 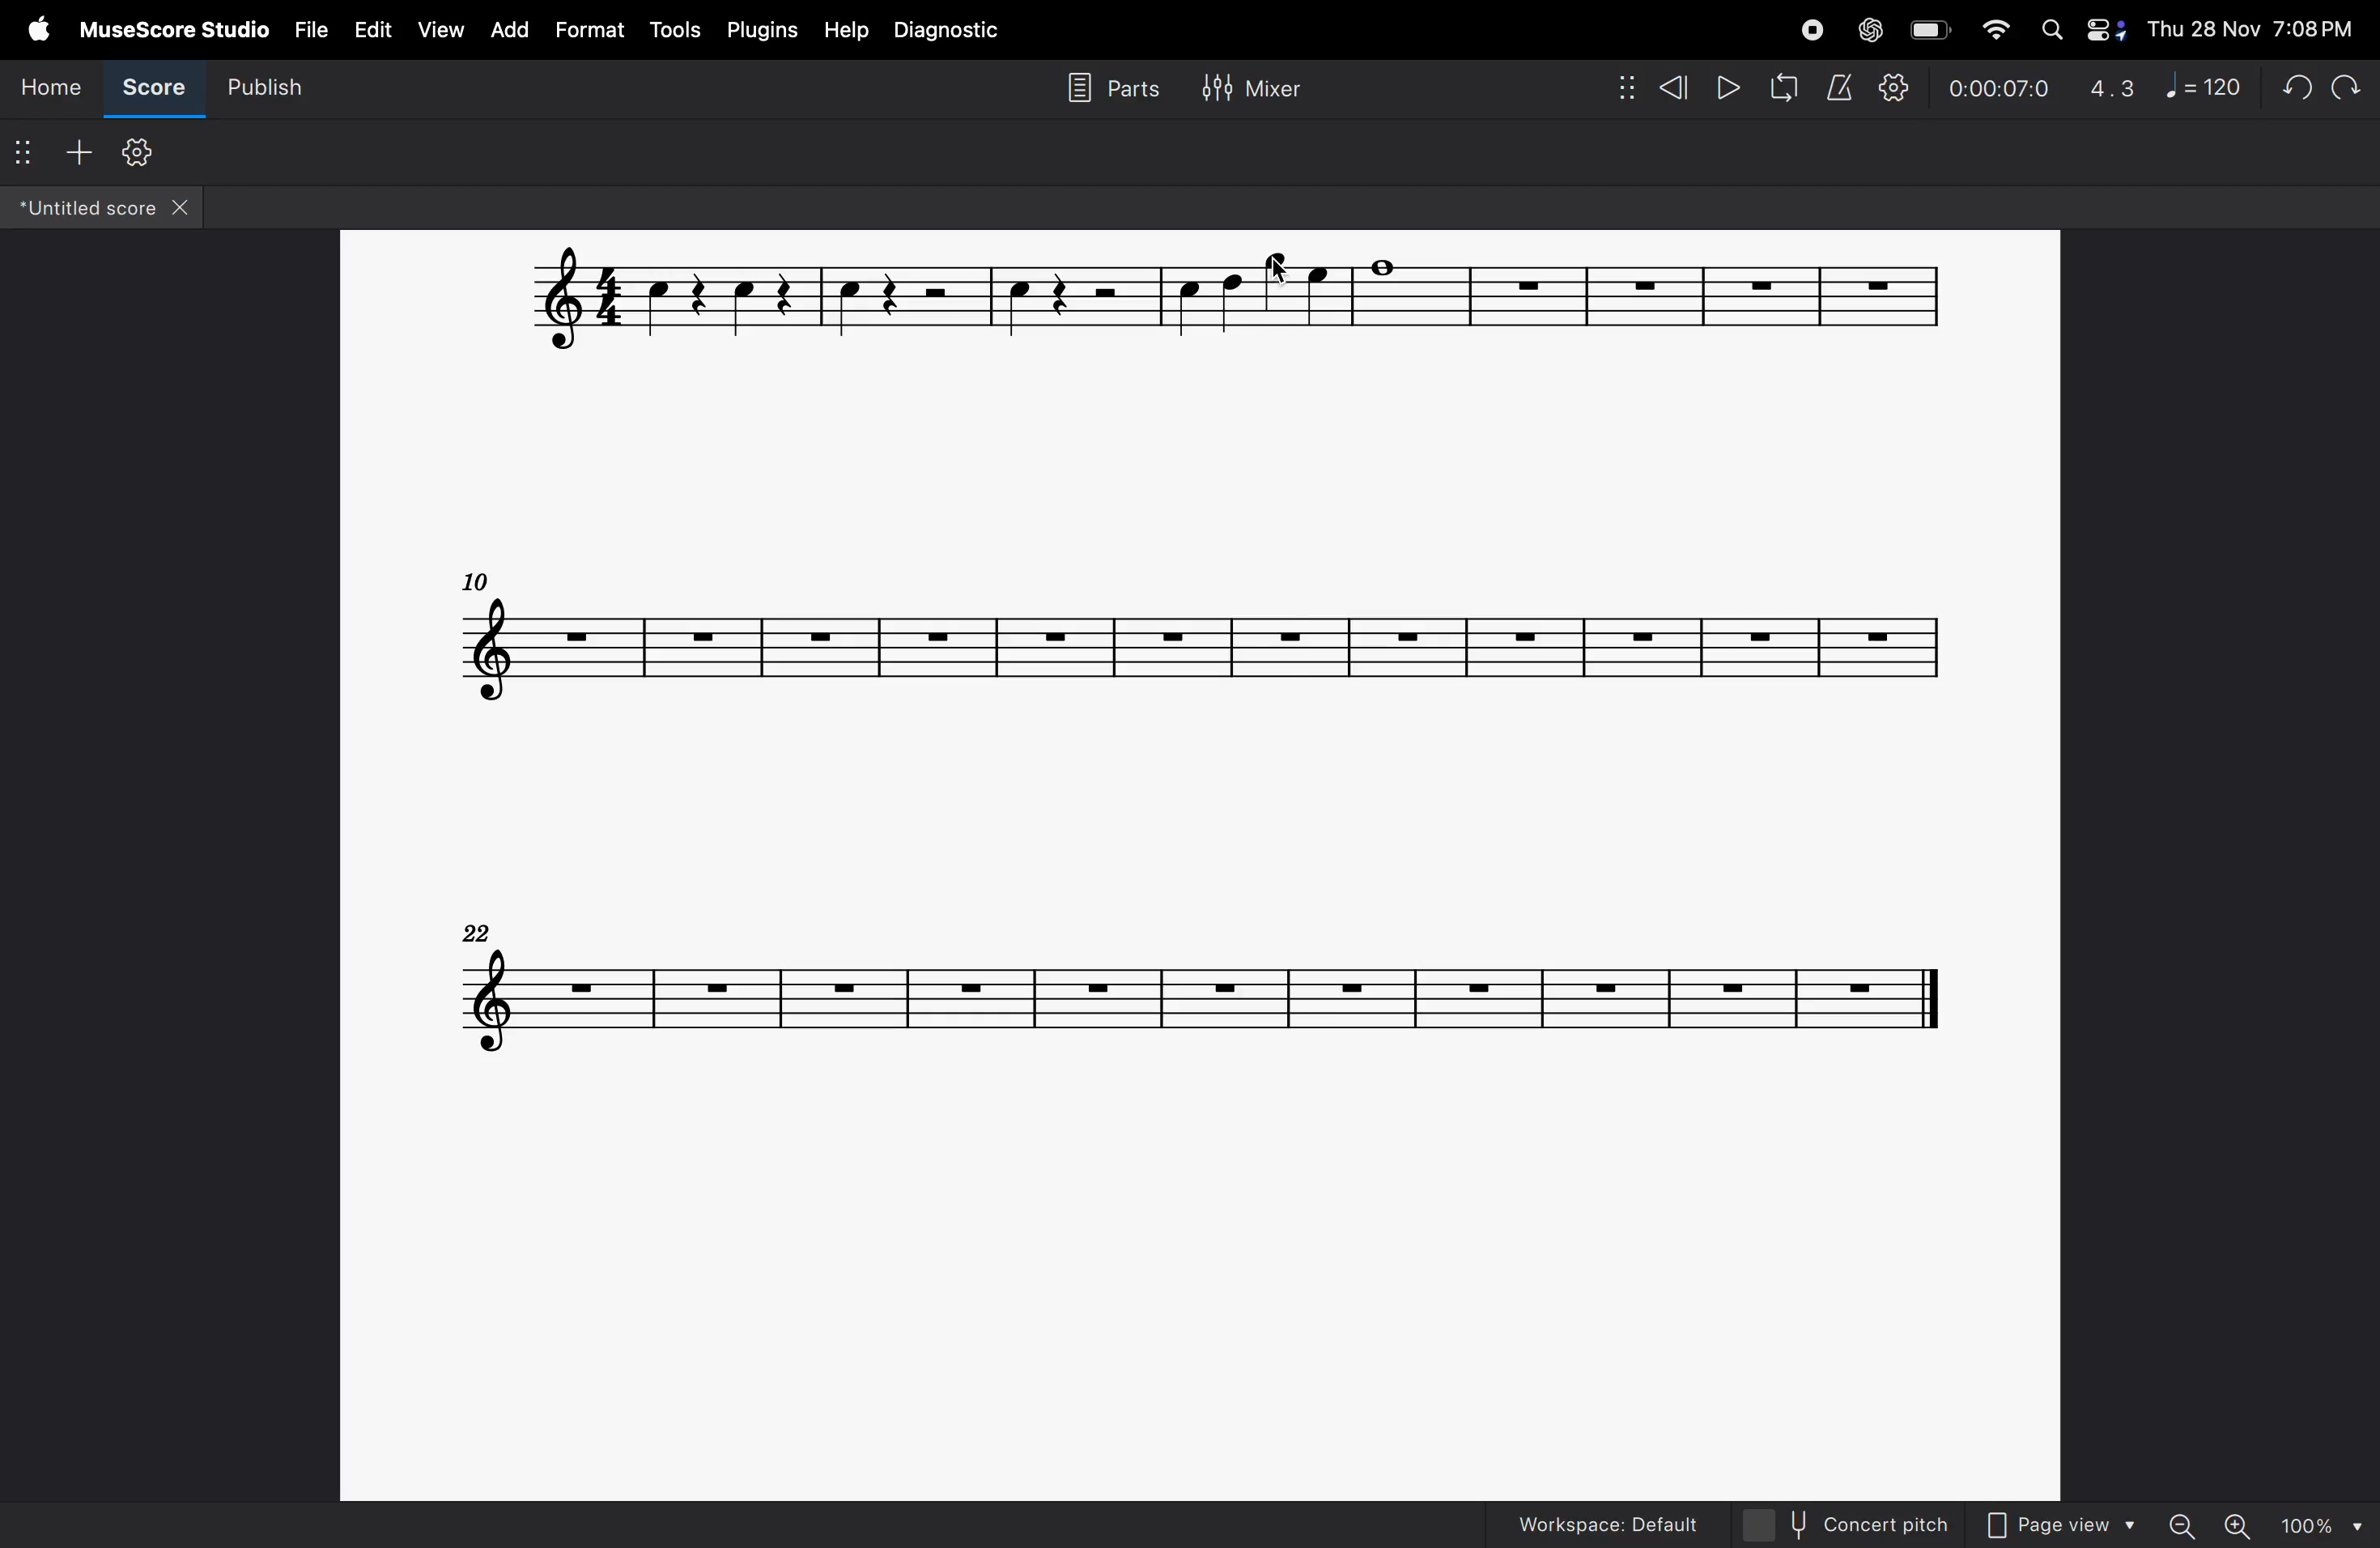 I want to click on score, so click(x=151, y=92).